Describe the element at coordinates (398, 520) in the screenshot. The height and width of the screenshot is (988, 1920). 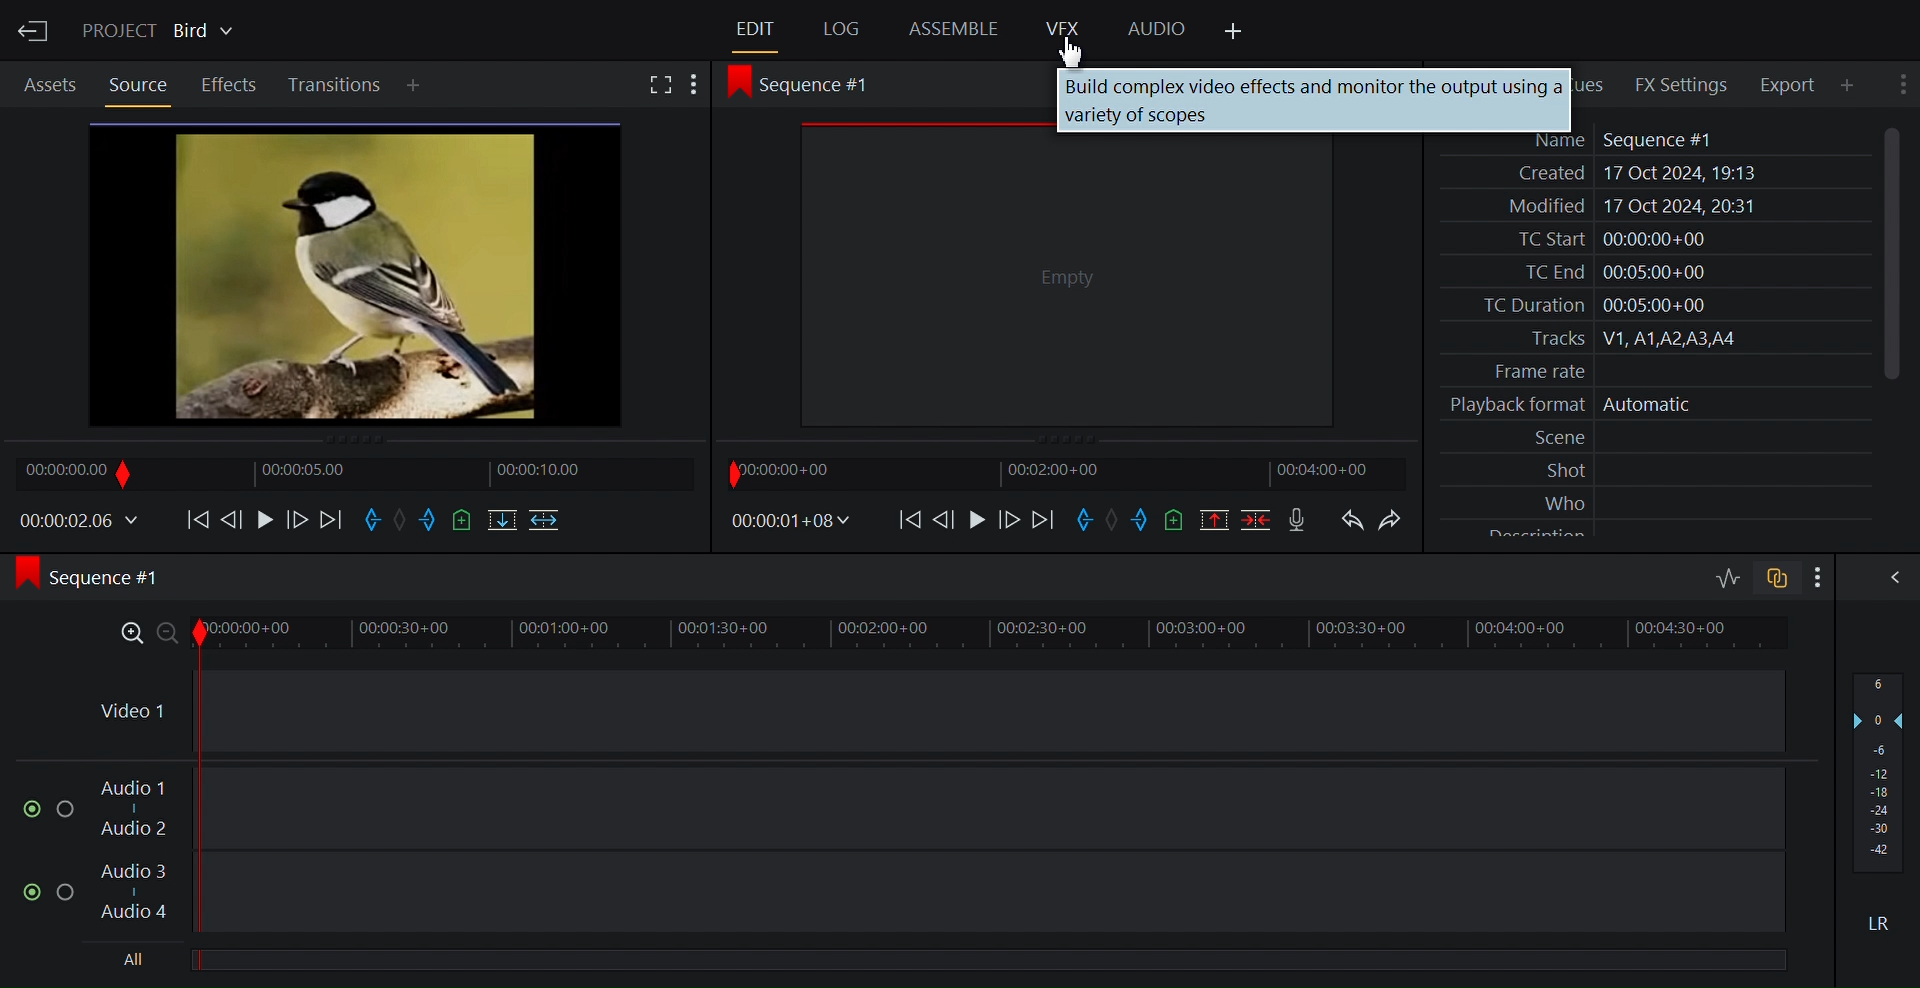
I see `Clear marks` at that location.